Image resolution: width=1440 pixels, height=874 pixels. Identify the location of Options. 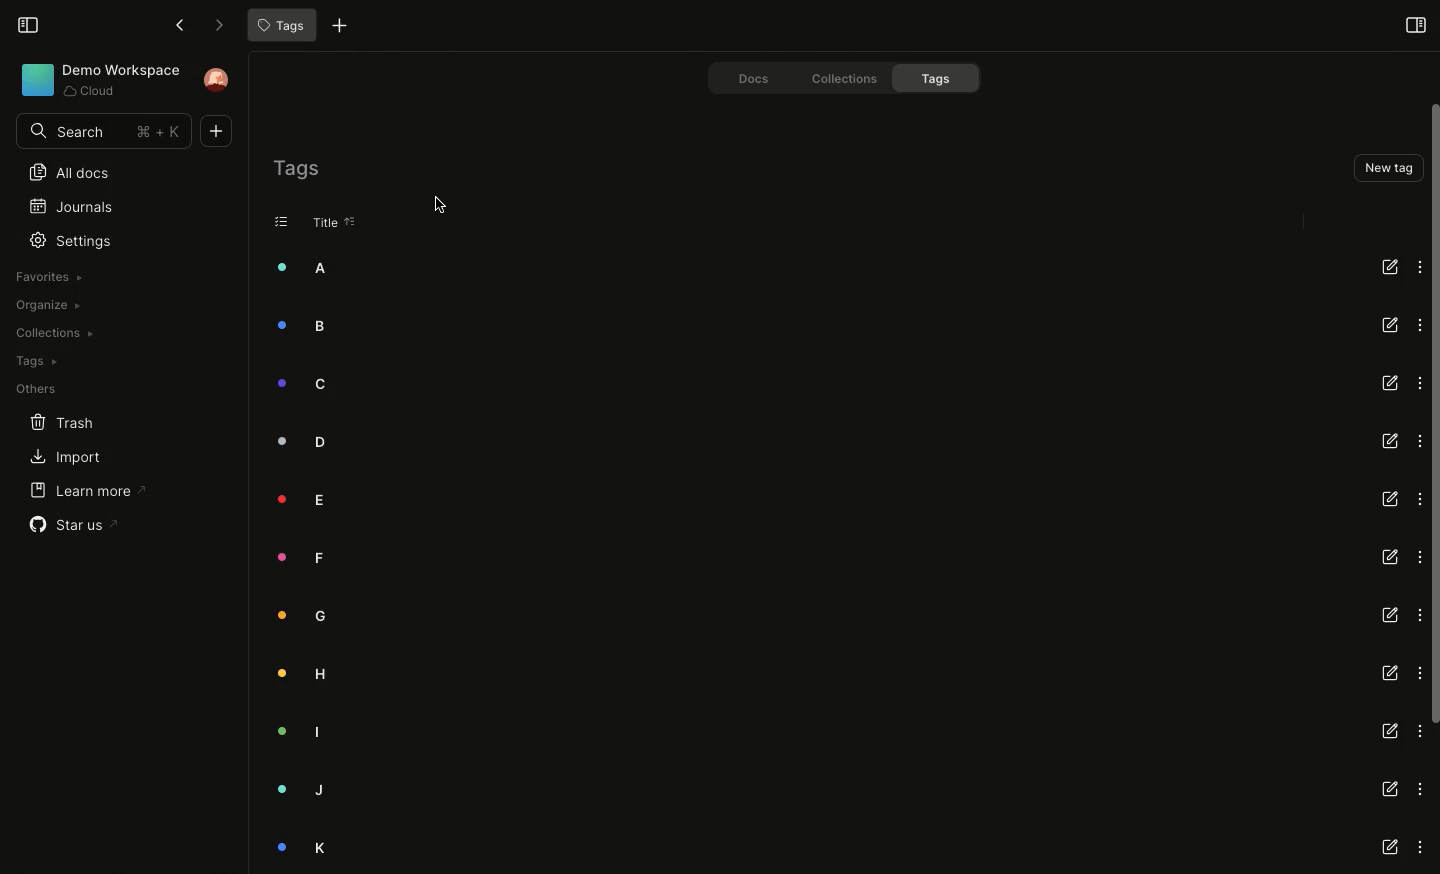
(1418, 616).